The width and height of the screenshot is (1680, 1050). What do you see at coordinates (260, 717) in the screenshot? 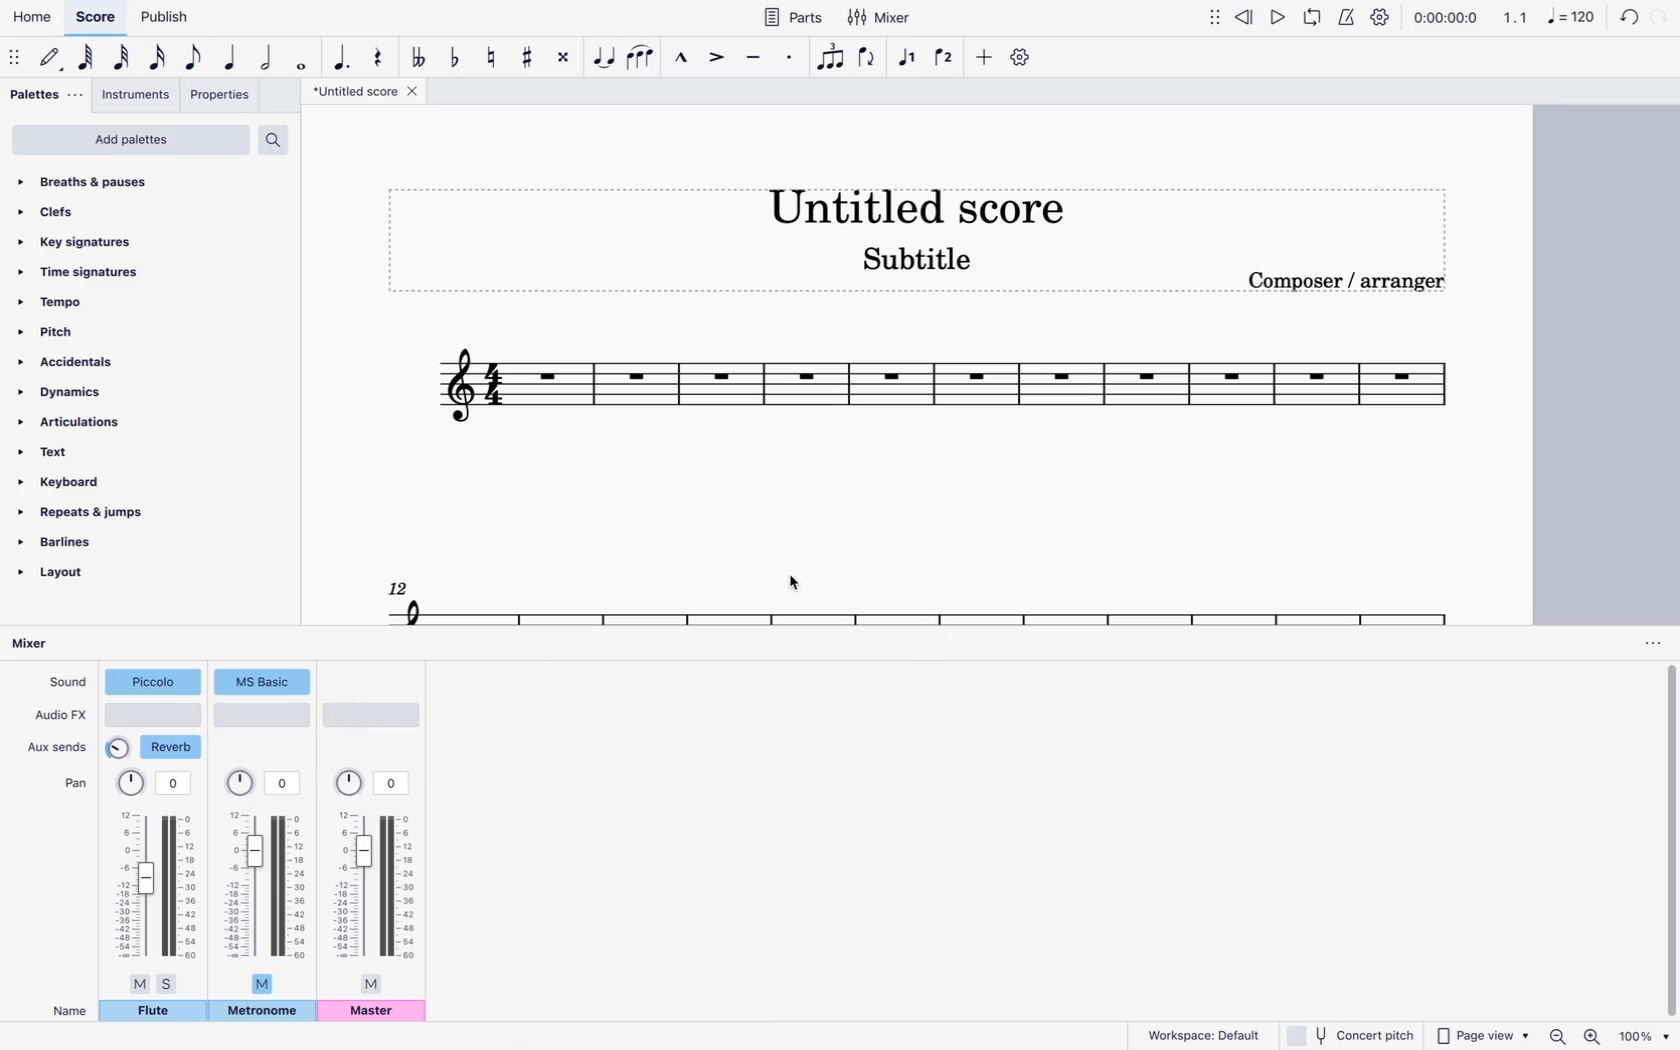
I see `audio type` at bounding box center [260, 717].